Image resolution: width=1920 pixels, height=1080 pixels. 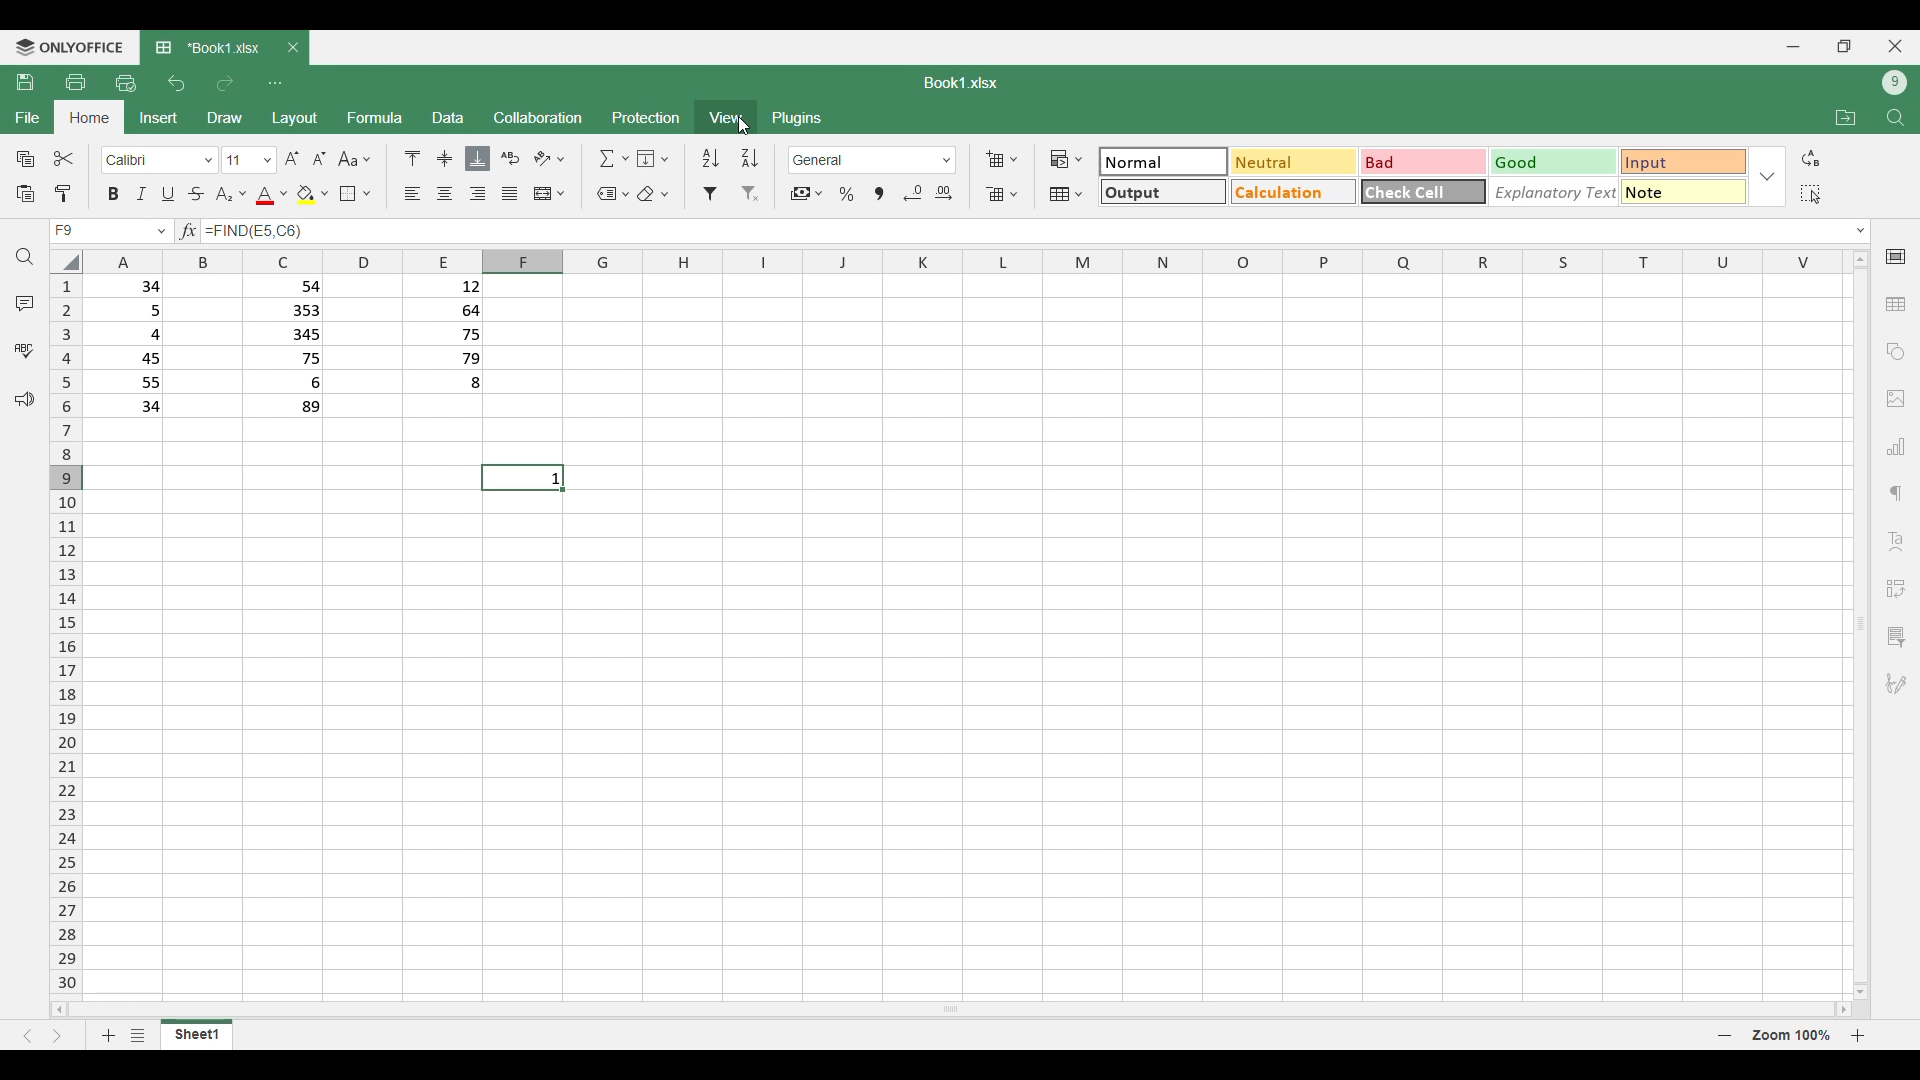 What do you see at coordinates (751, 194) in the screenshot?
I see `Remove filter` at bounding box center [751, 194].